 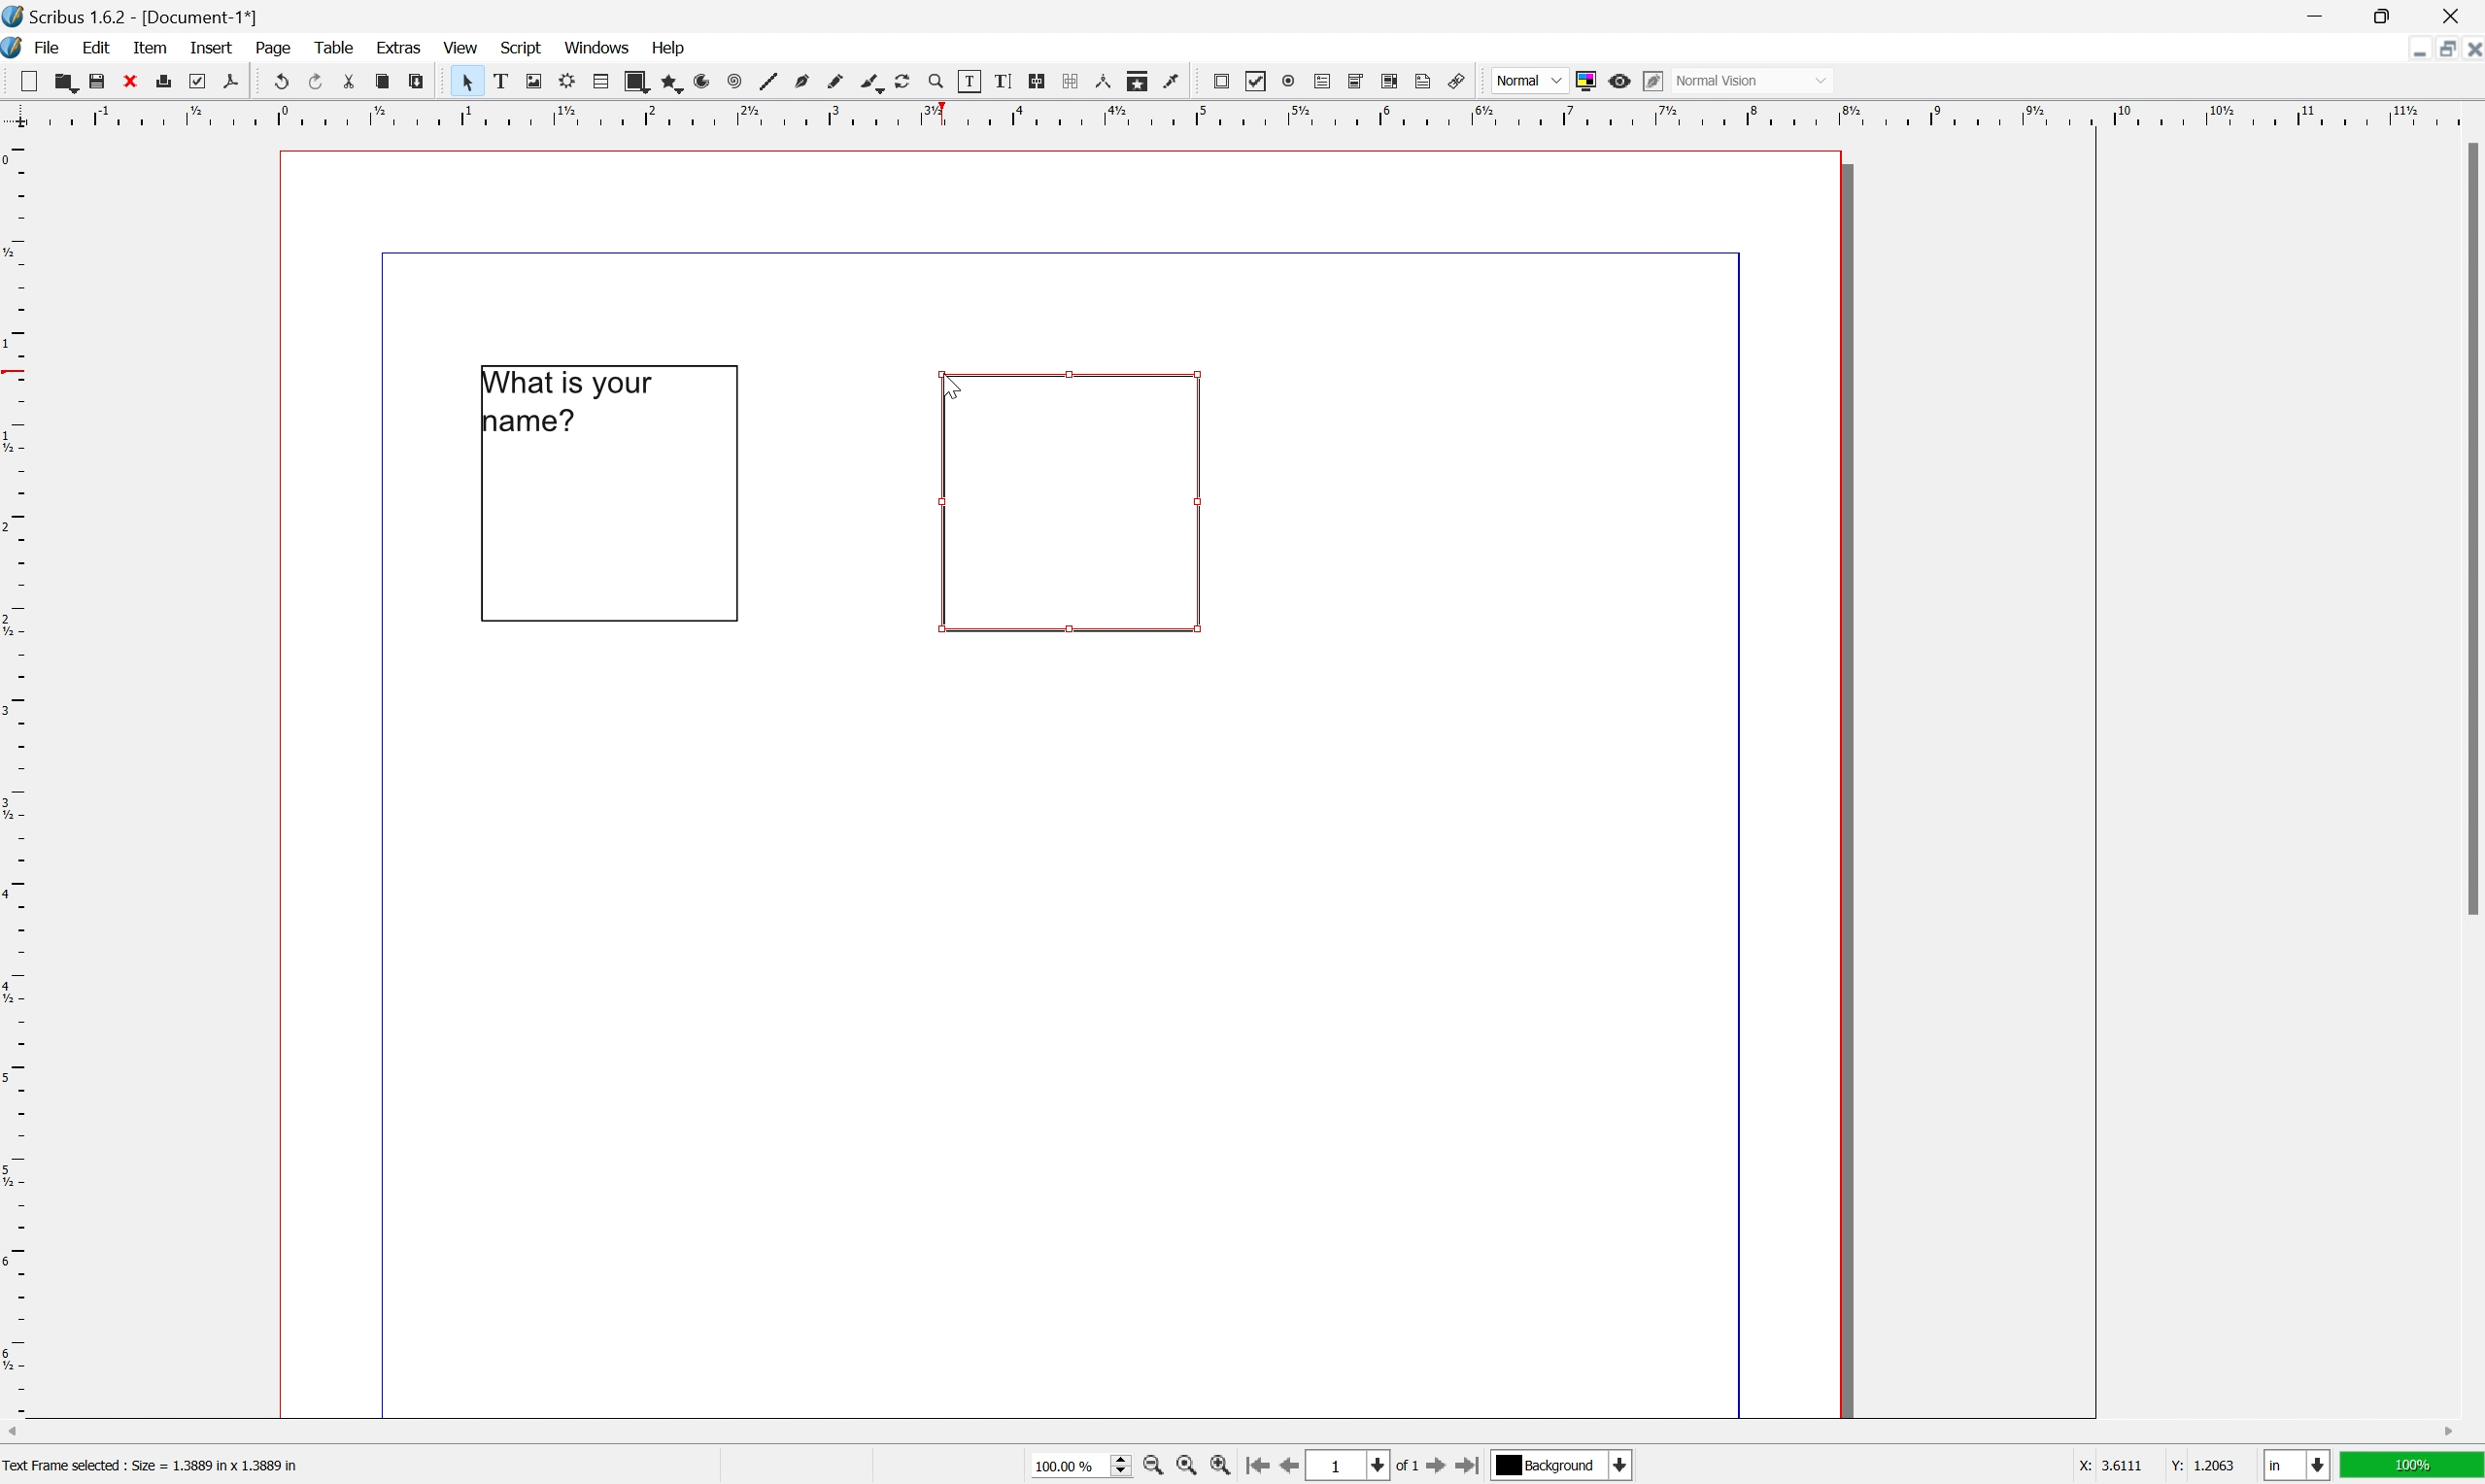 What do you see at coordinates (464, 81) in the screenshot?
I see `cursor` at bounding box center [464, 81].